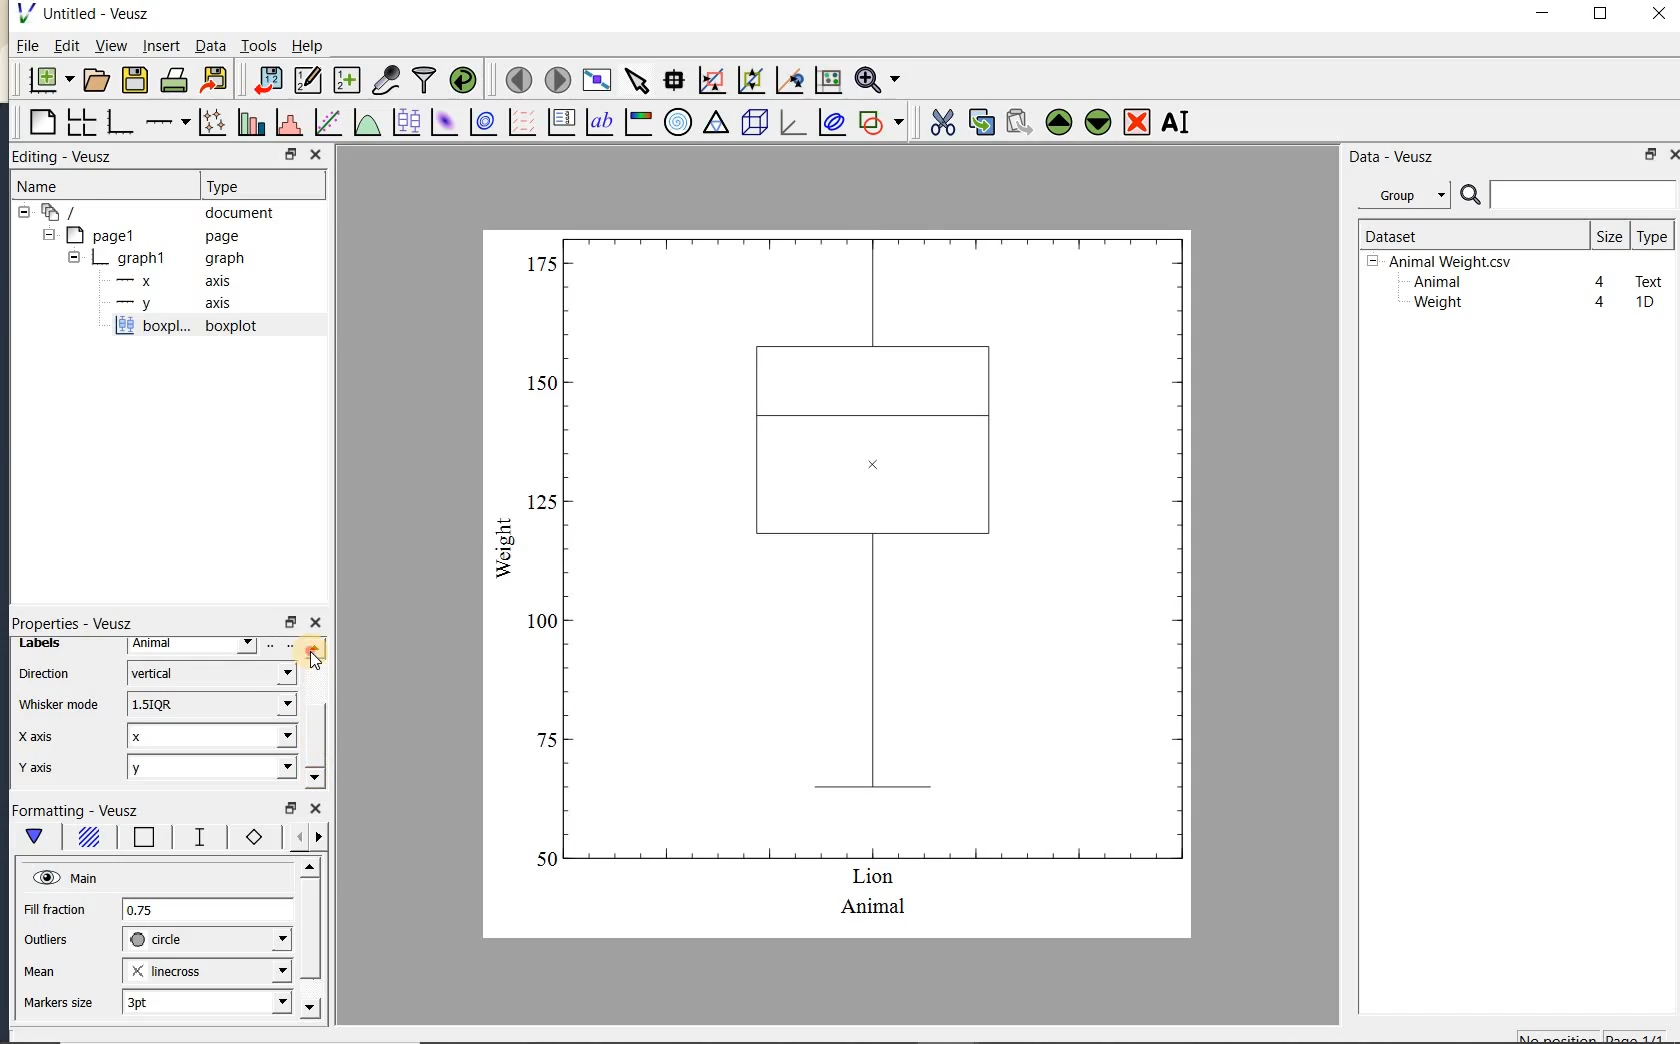 This screenshot has height=1044, width=1680. What do you see at coordinates (828, 81) in the screenshot?
I see `click to reset graph axes` at bounding box center [828, 81].